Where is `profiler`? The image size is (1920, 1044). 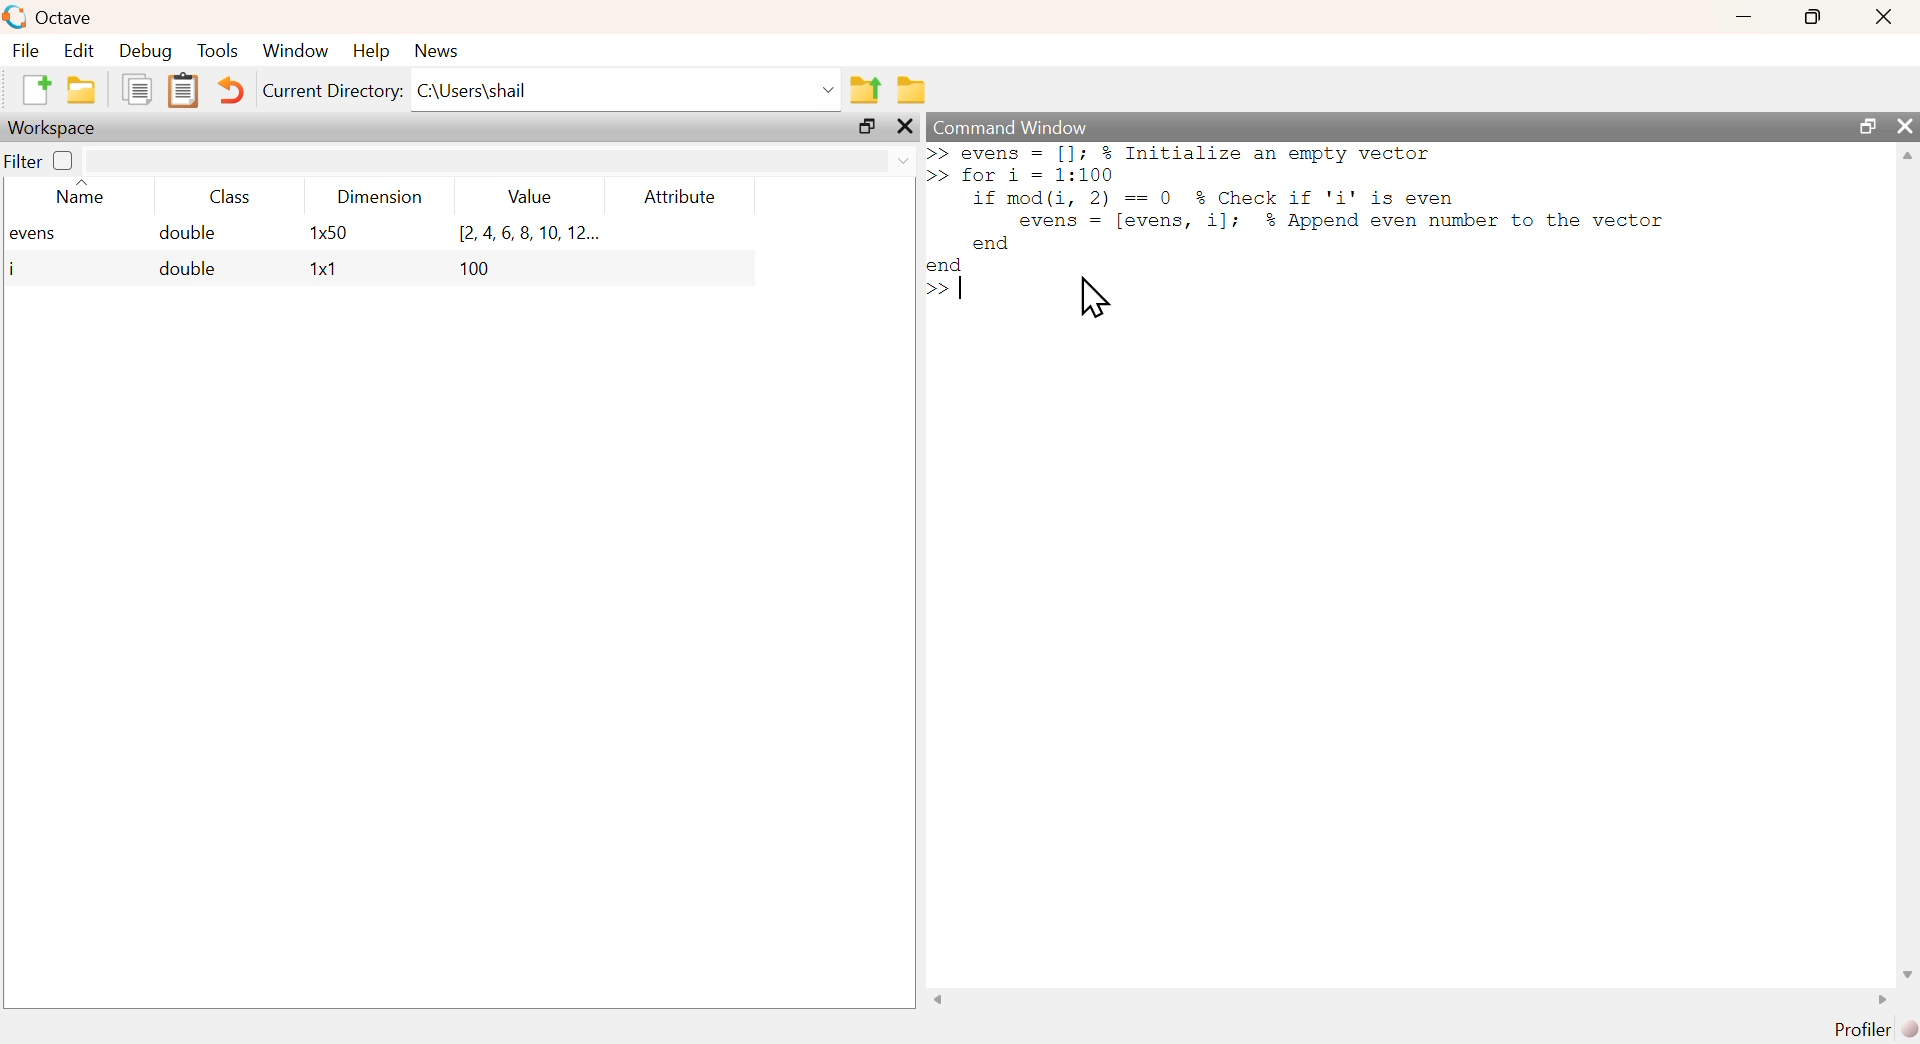 profiler is located at coordinates (1863, 1029).